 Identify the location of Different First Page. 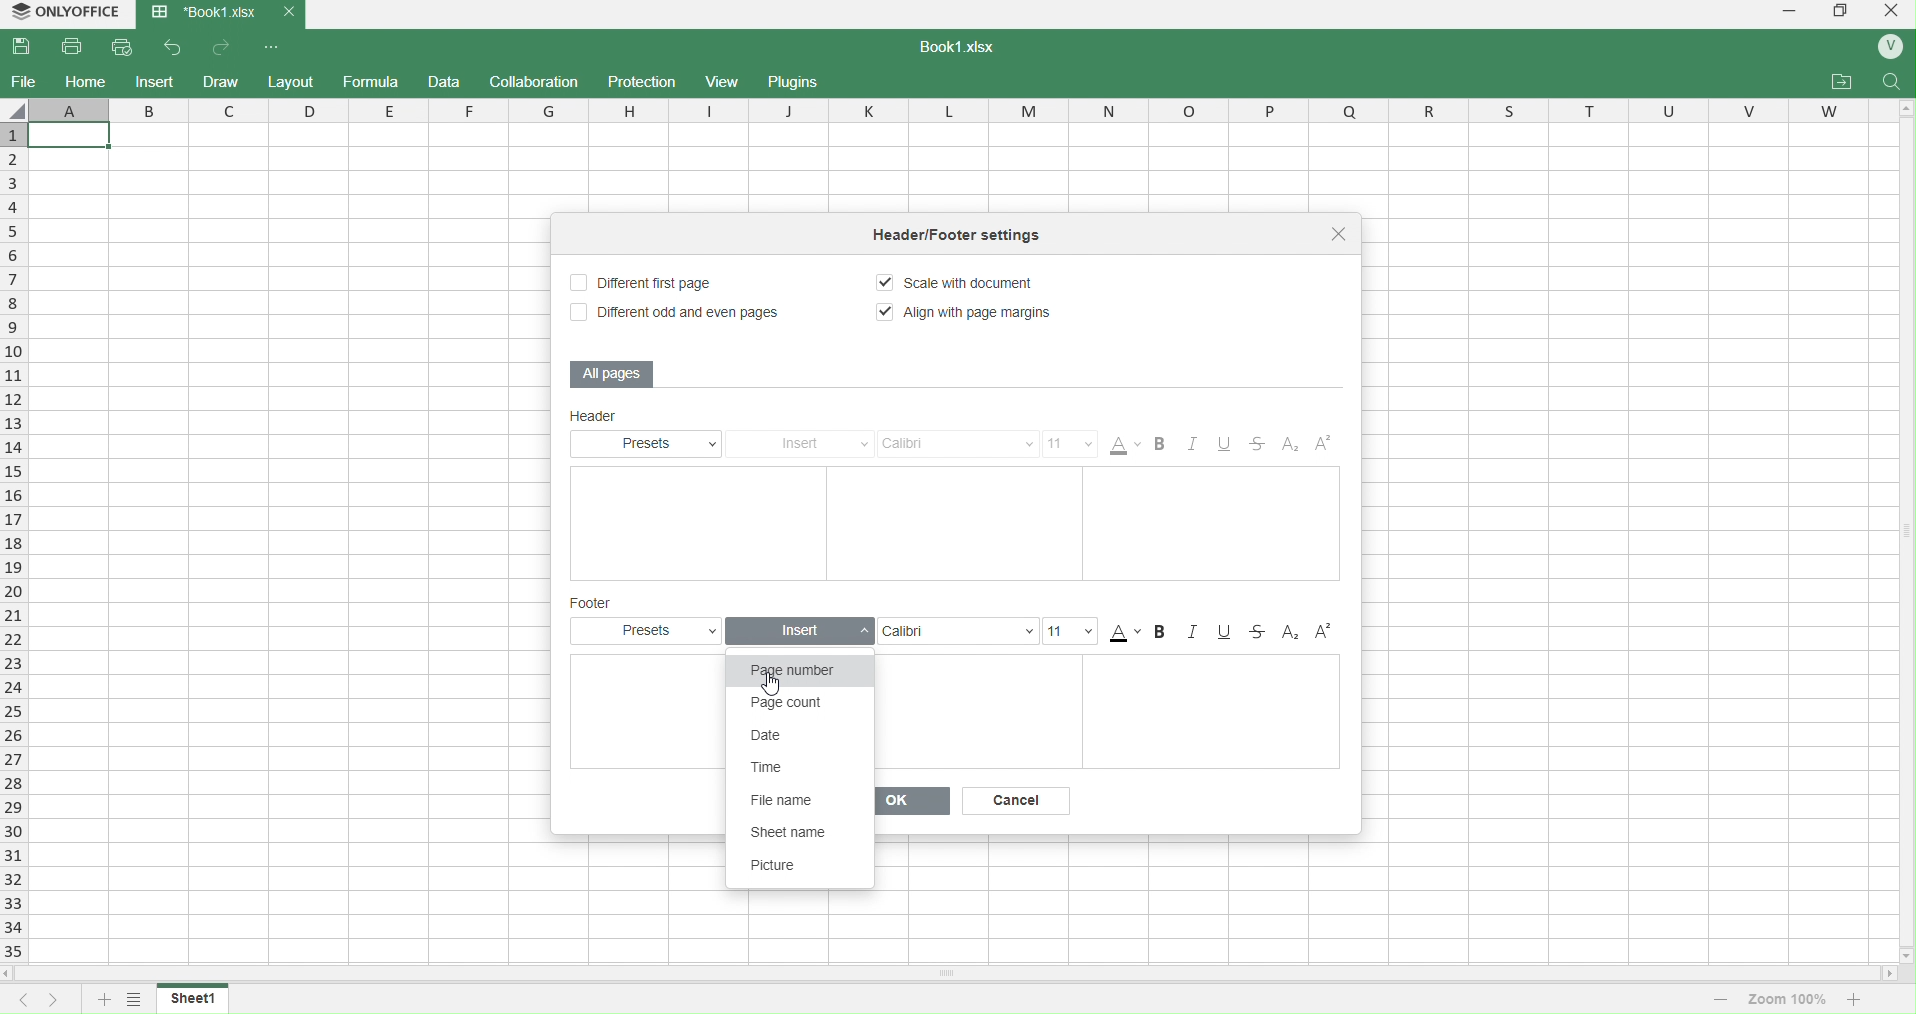
(652, 282).